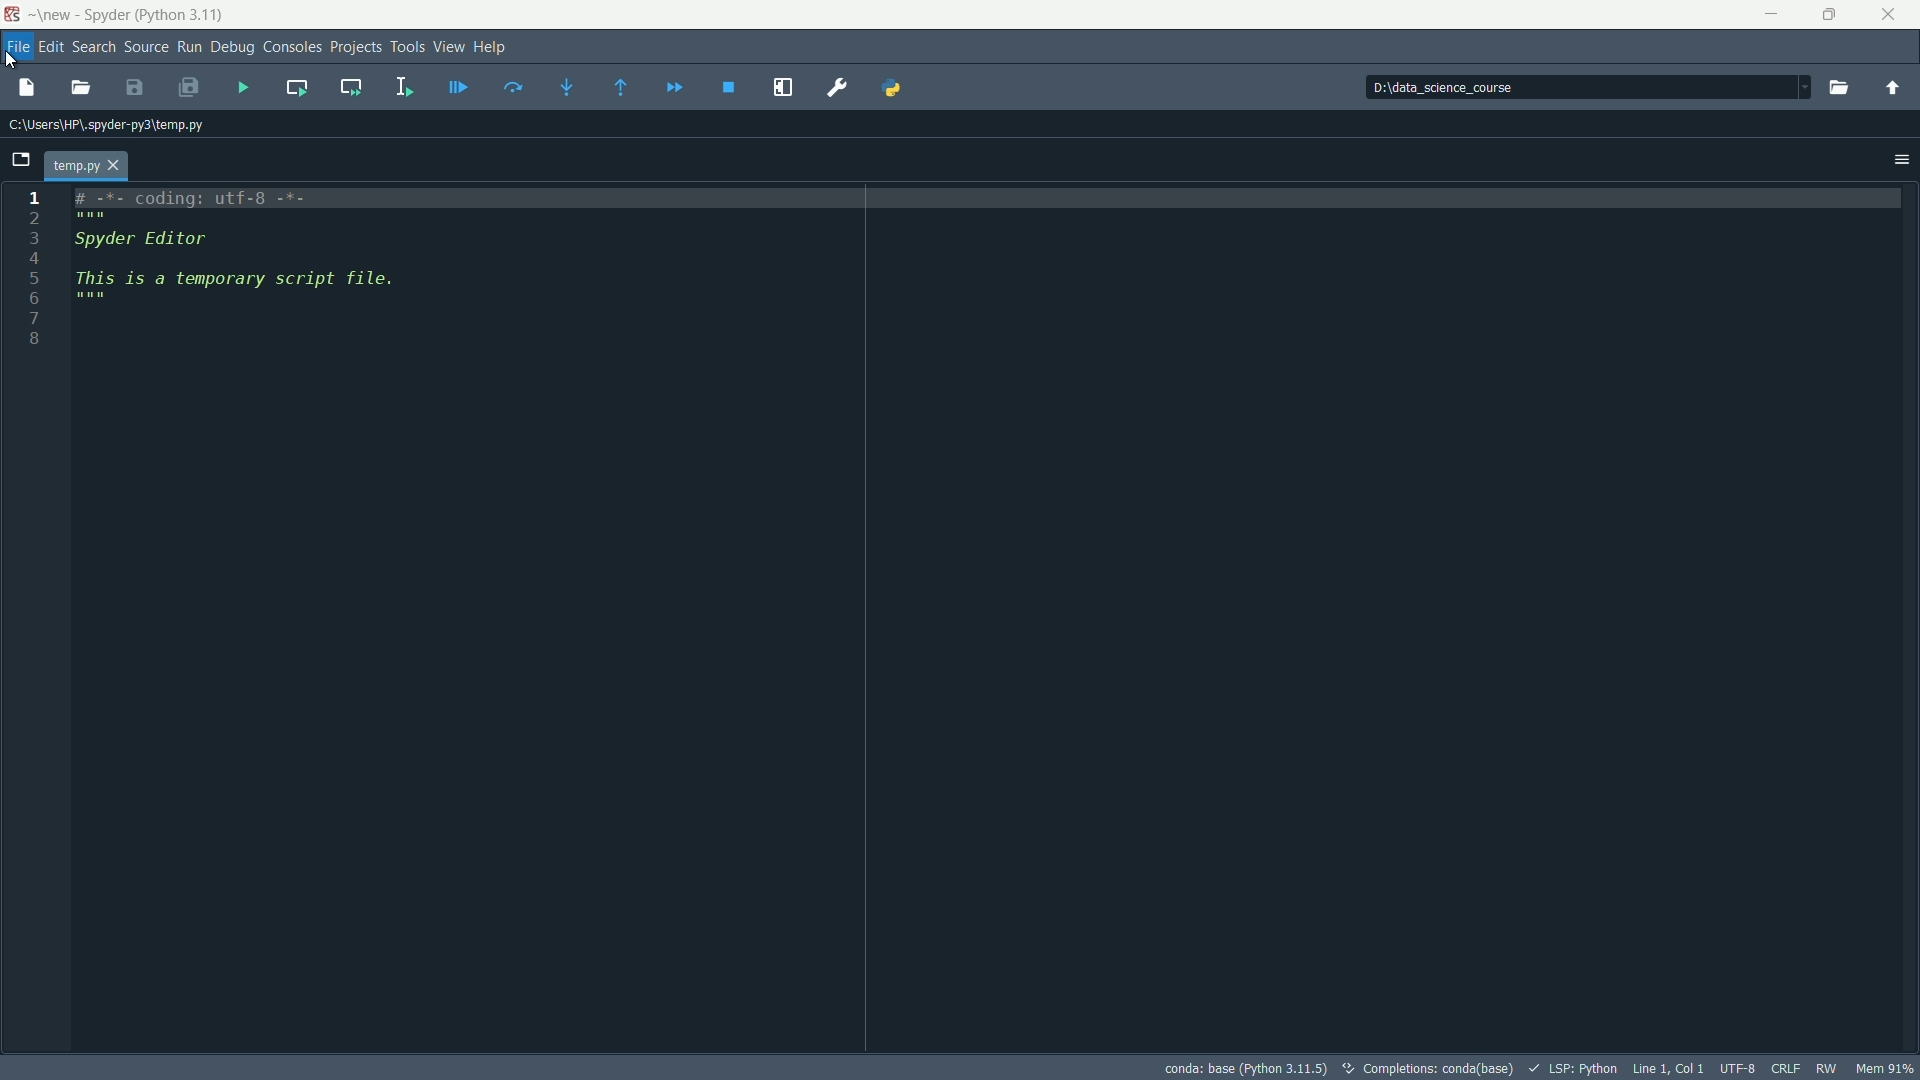 Image resolution: width=1920 pixels, height=1080 pixels. Describe the element at coordinates (783, 87) in the screenshot. I see `maximize current panel` at that location.